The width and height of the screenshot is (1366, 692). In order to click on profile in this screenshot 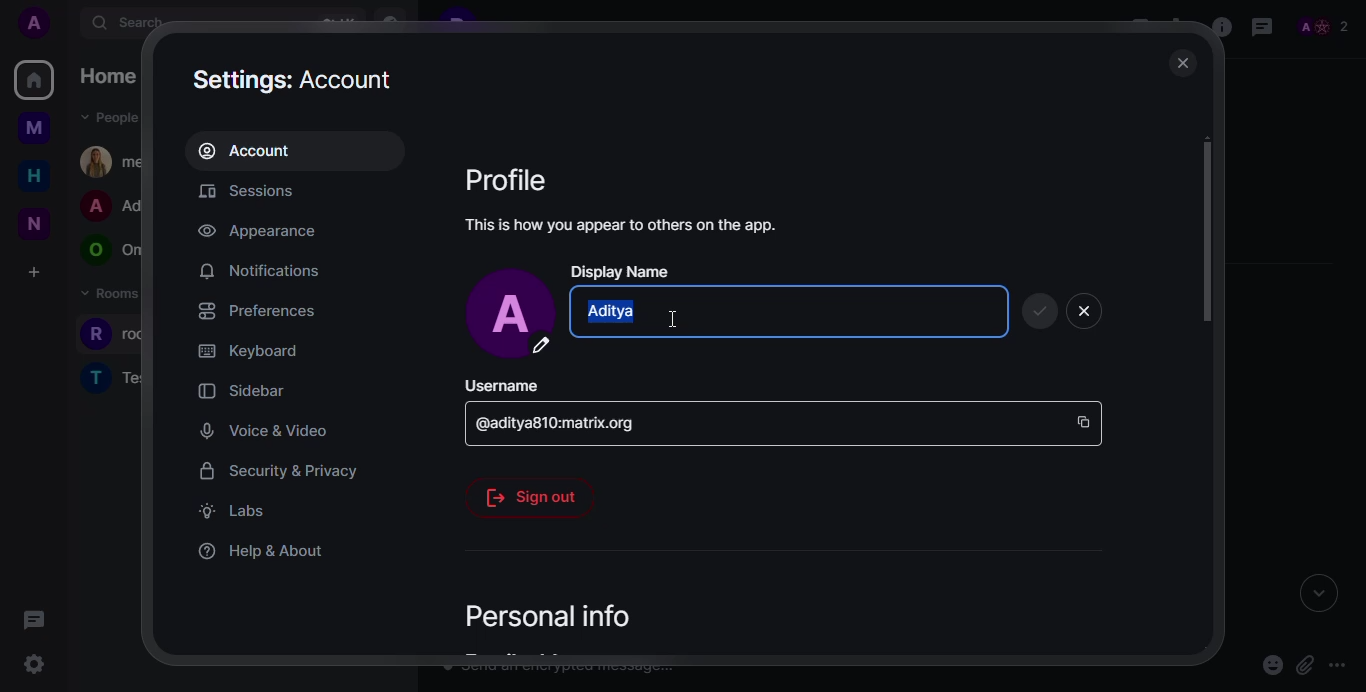, I will do `click(32, 24)`.